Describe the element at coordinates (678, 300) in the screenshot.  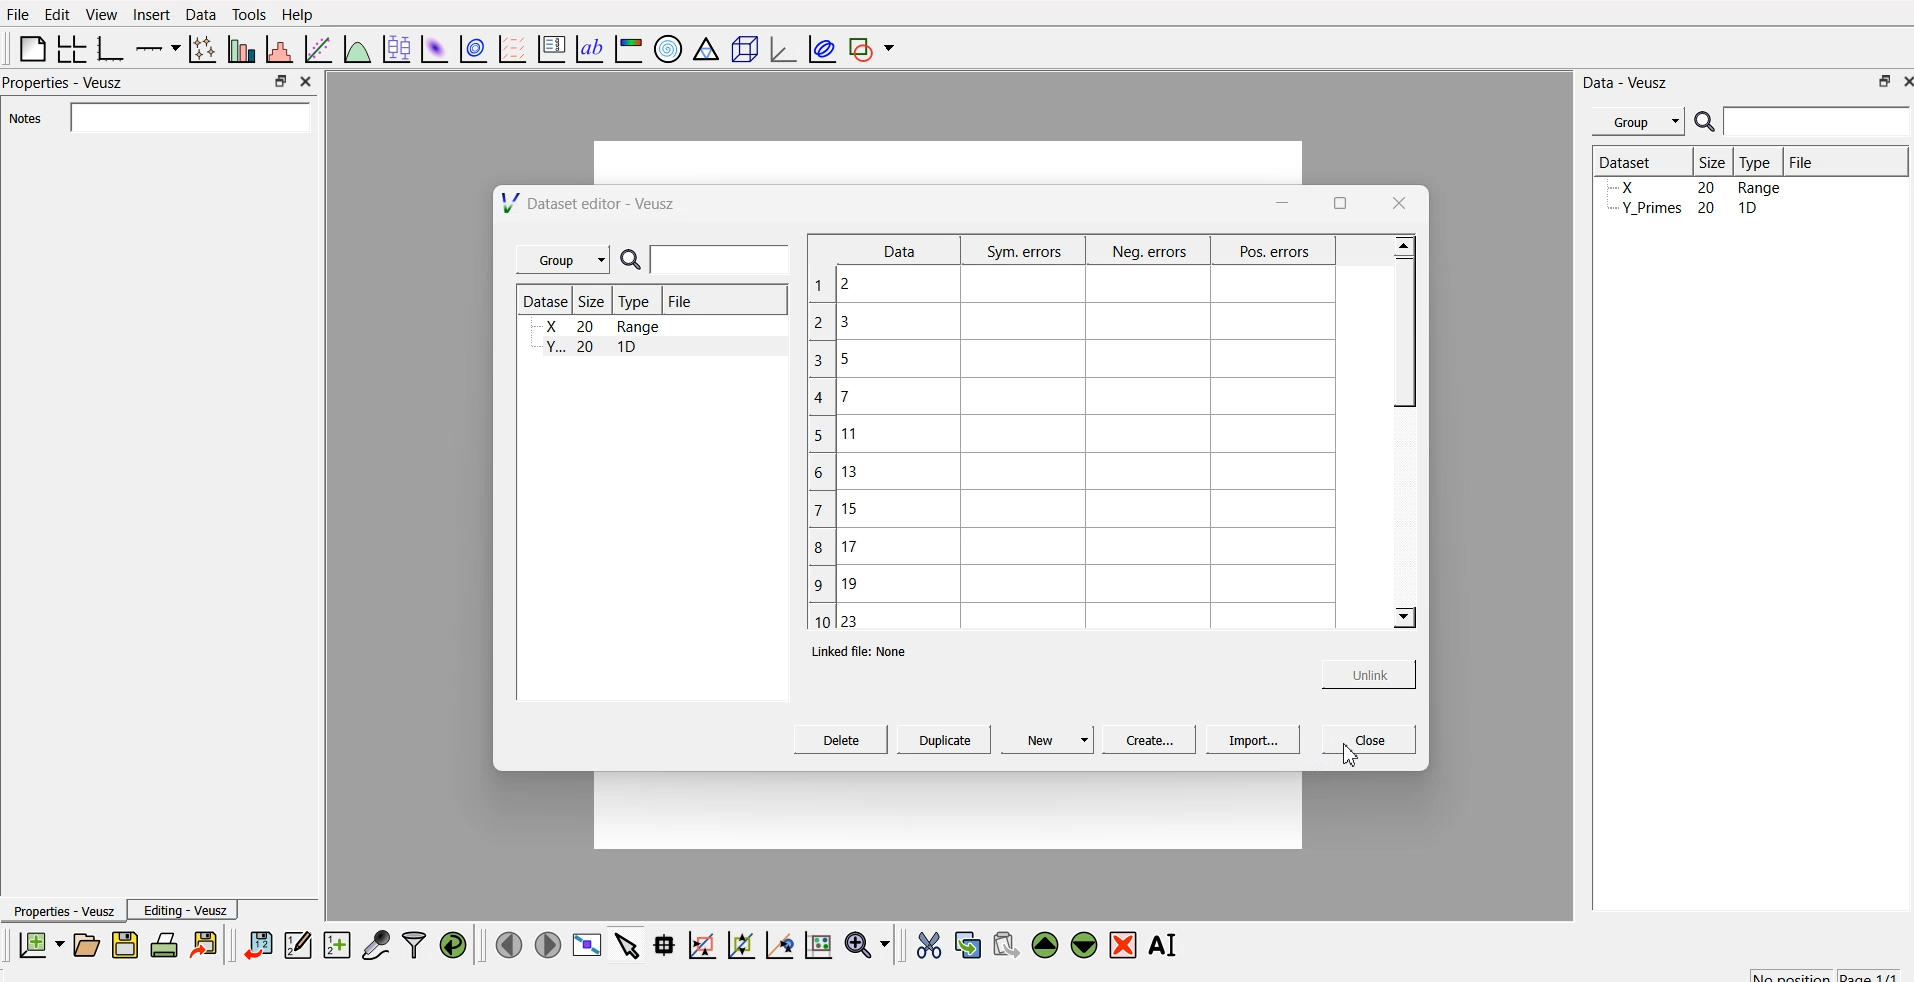
I see `| File` at that location.